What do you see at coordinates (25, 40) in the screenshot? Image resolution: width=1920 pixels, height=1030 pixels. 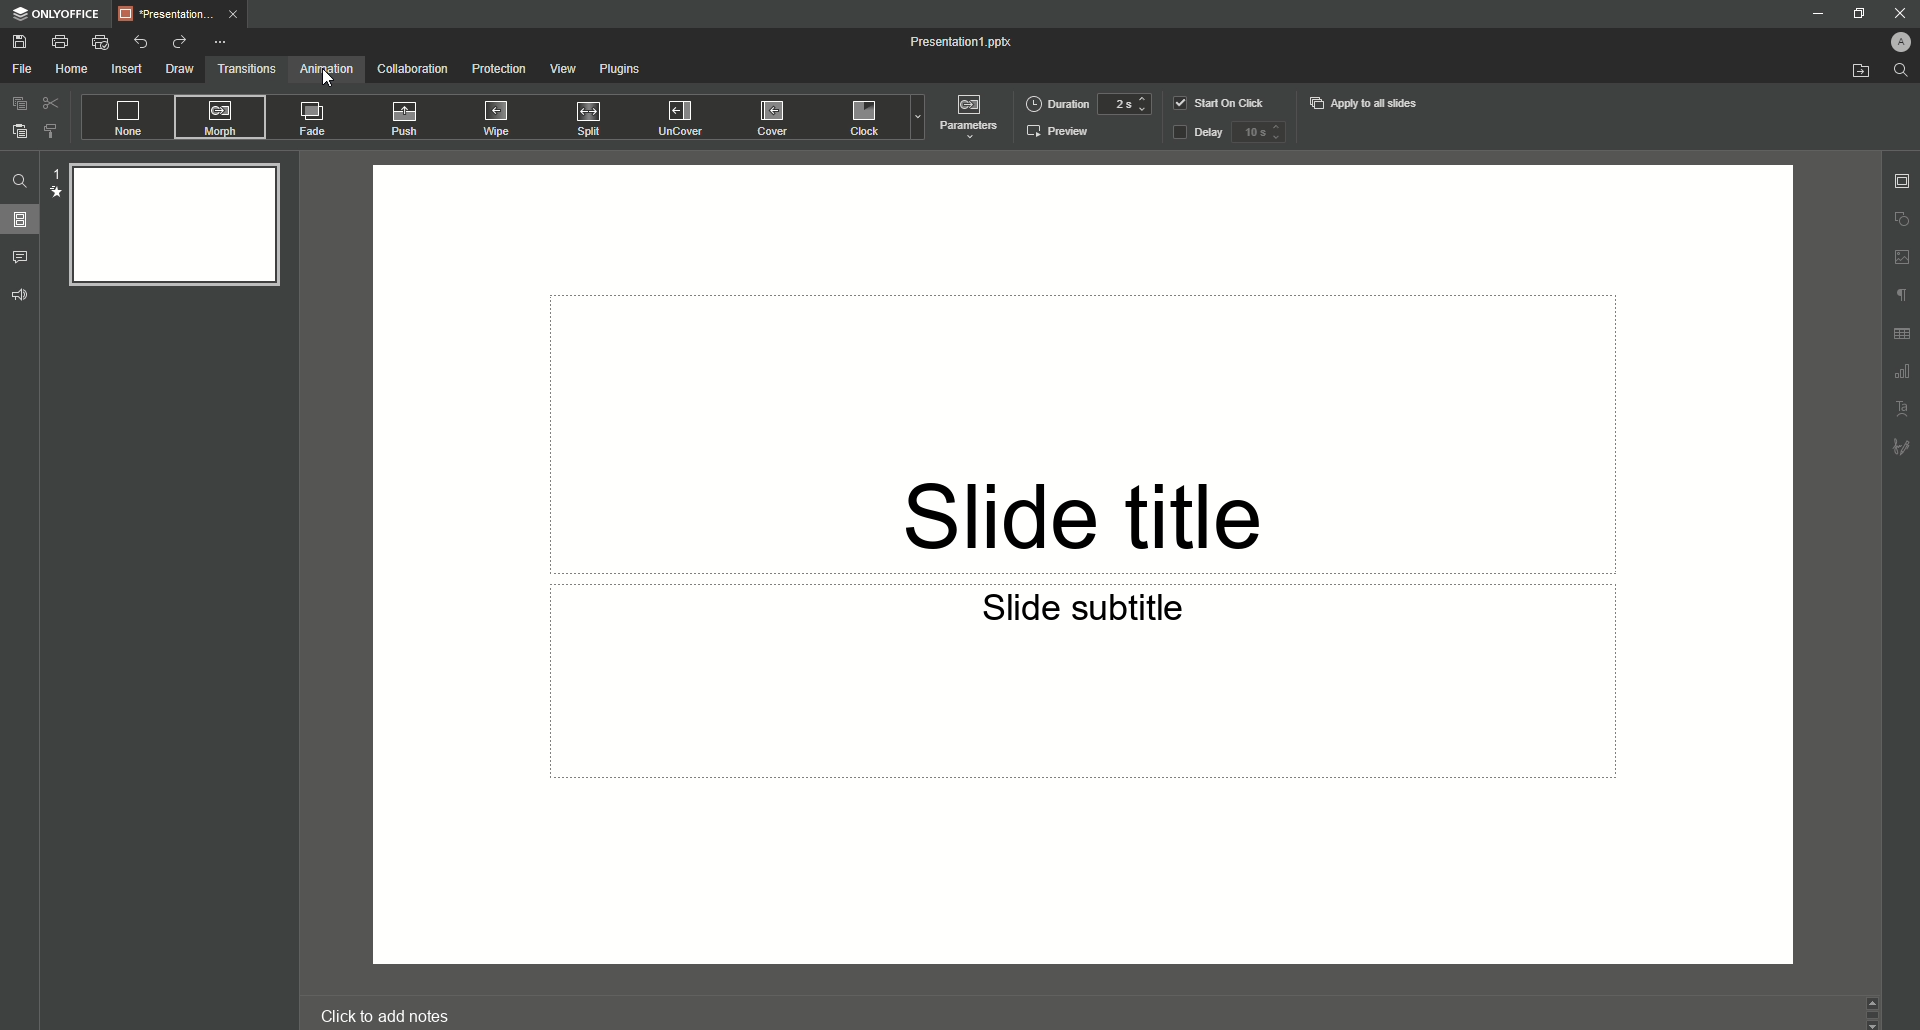 I see `Save` at bounding box center [25, 40].